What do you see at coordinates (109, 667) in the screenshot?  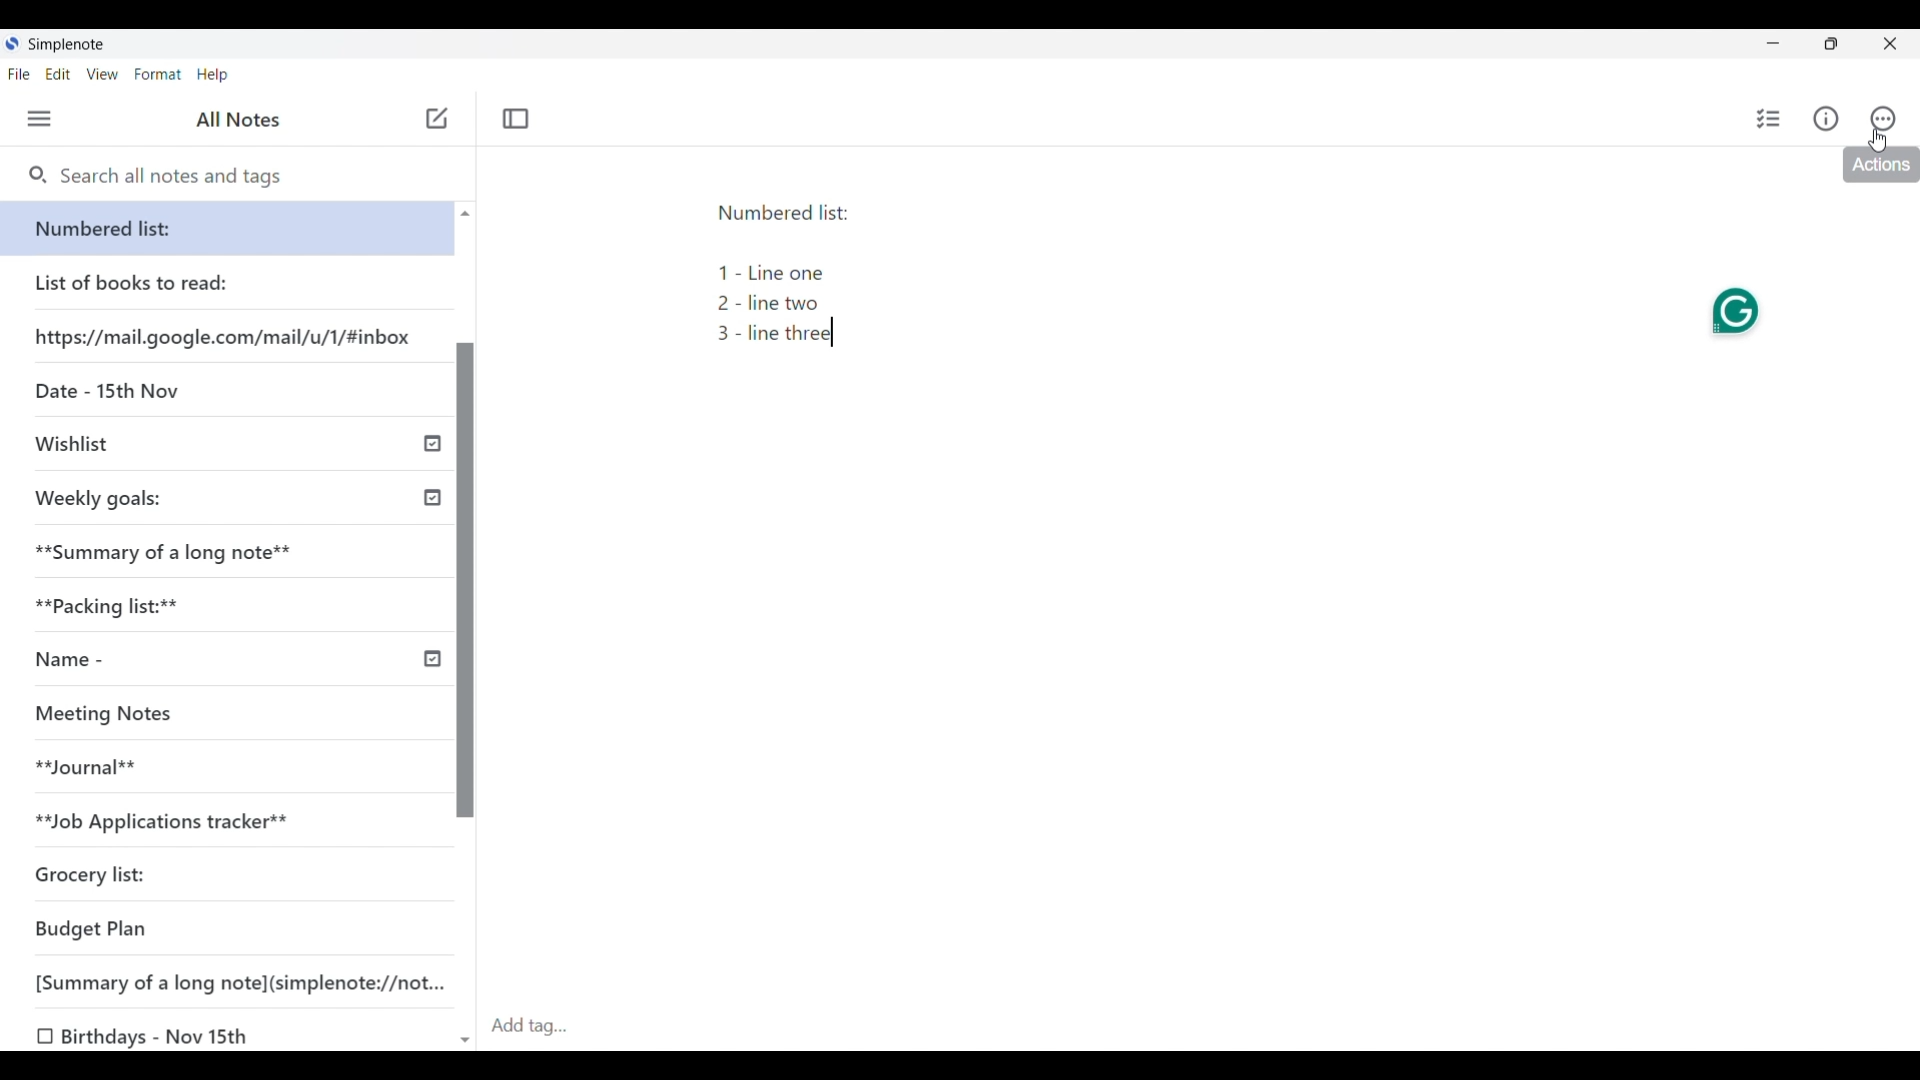 I see `Name ` at bounding box center [109, 667].